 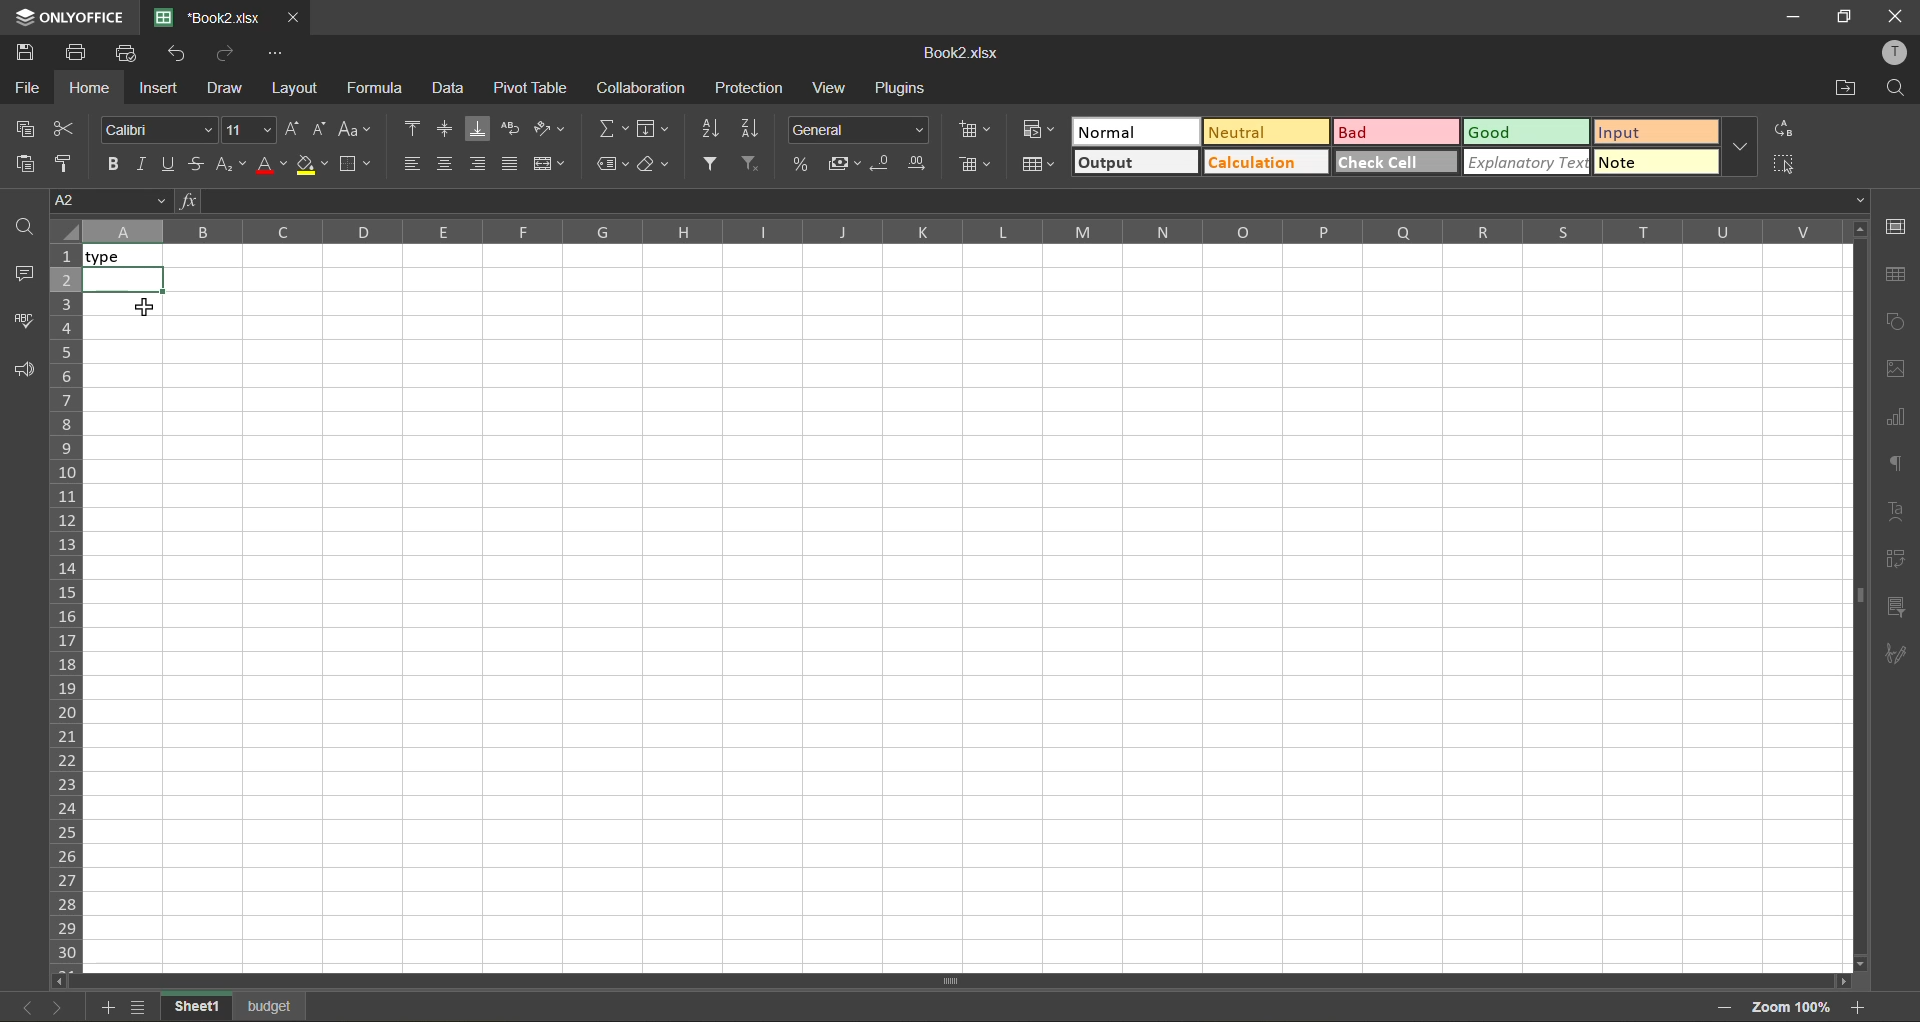 I want to click on profile, so click(x=1894, y=52).